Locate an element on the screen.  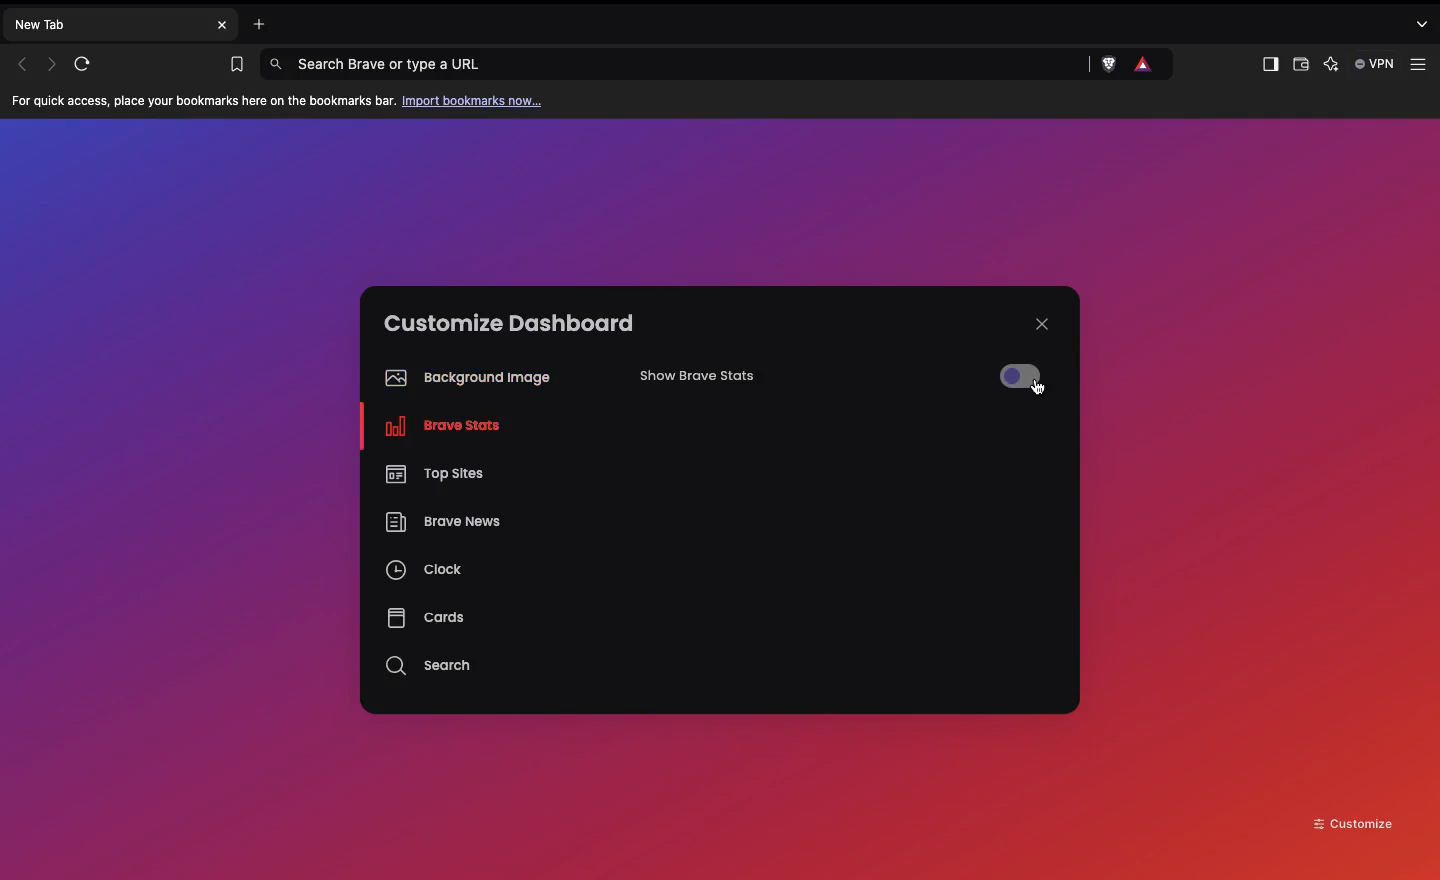
New tab is located at coordinates (106, 23).